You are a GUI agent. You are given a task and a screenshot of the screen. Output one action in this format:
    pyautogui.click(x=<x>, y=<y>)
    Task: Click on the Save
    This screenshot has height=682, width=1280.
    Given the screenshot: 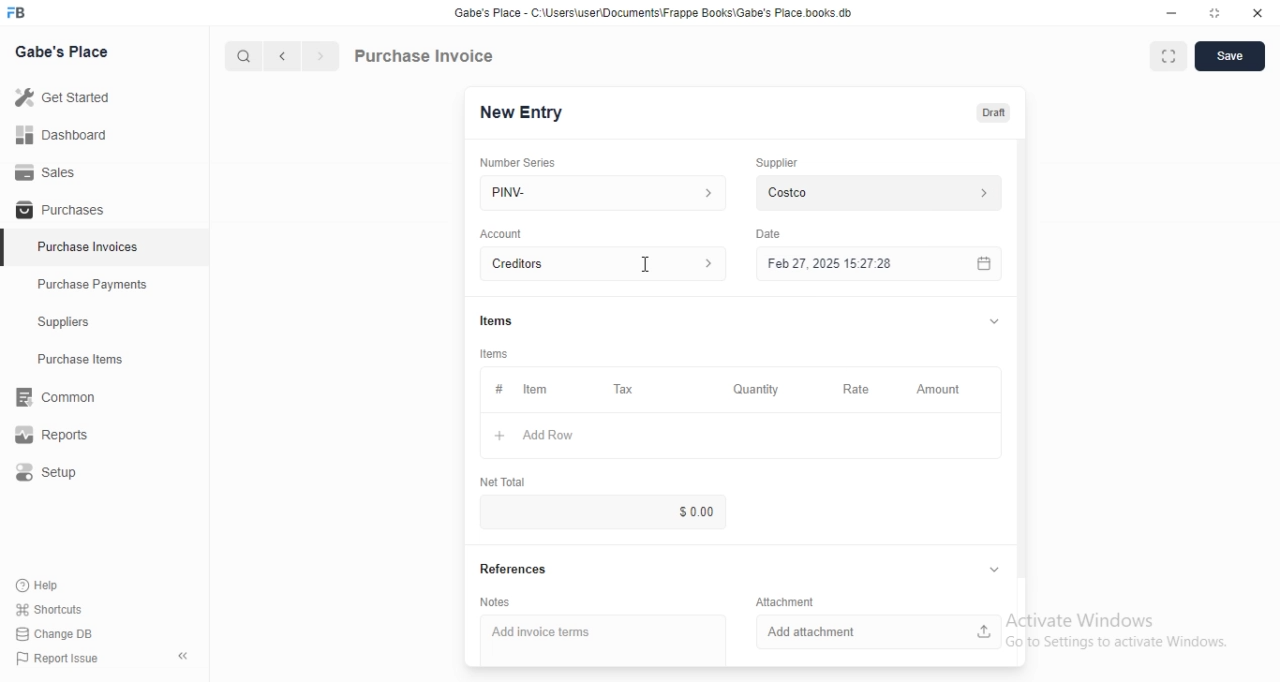 What is the action you would take?
    pyautogui.click(x=1230, y=56)
    